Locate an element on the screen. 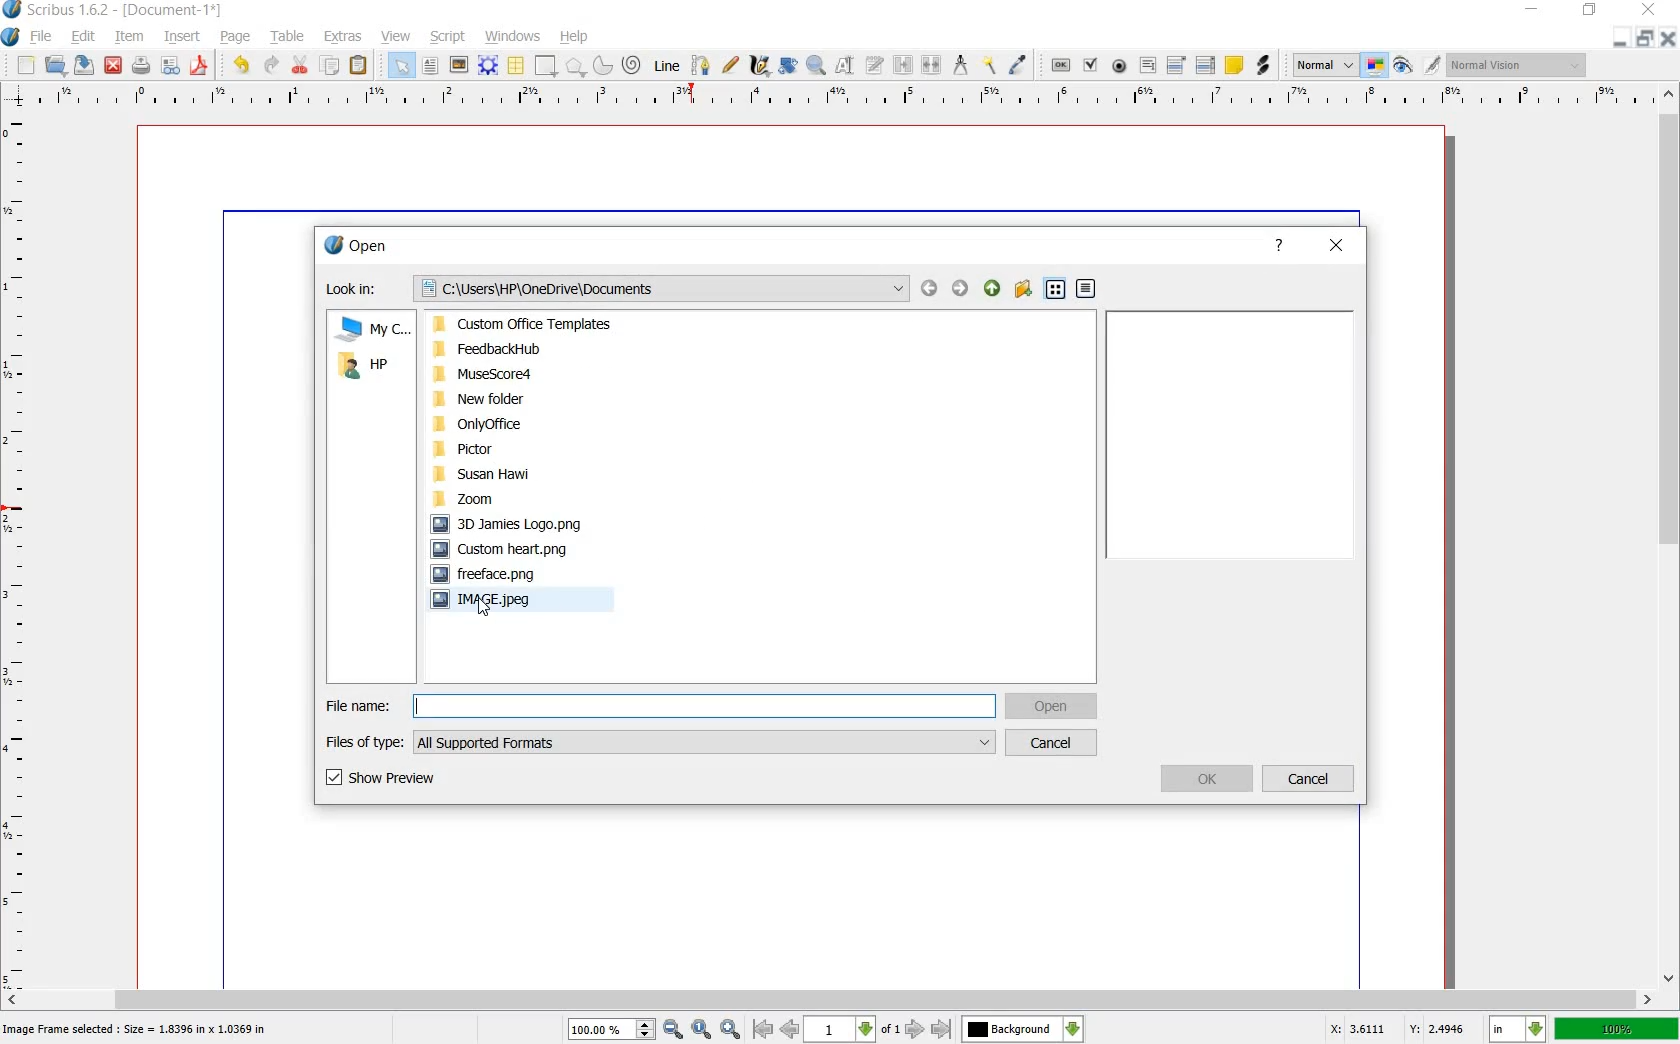 The width and height of the screenshot is (1680, 1044). CANCEL is located at coordinates (1307, 779).